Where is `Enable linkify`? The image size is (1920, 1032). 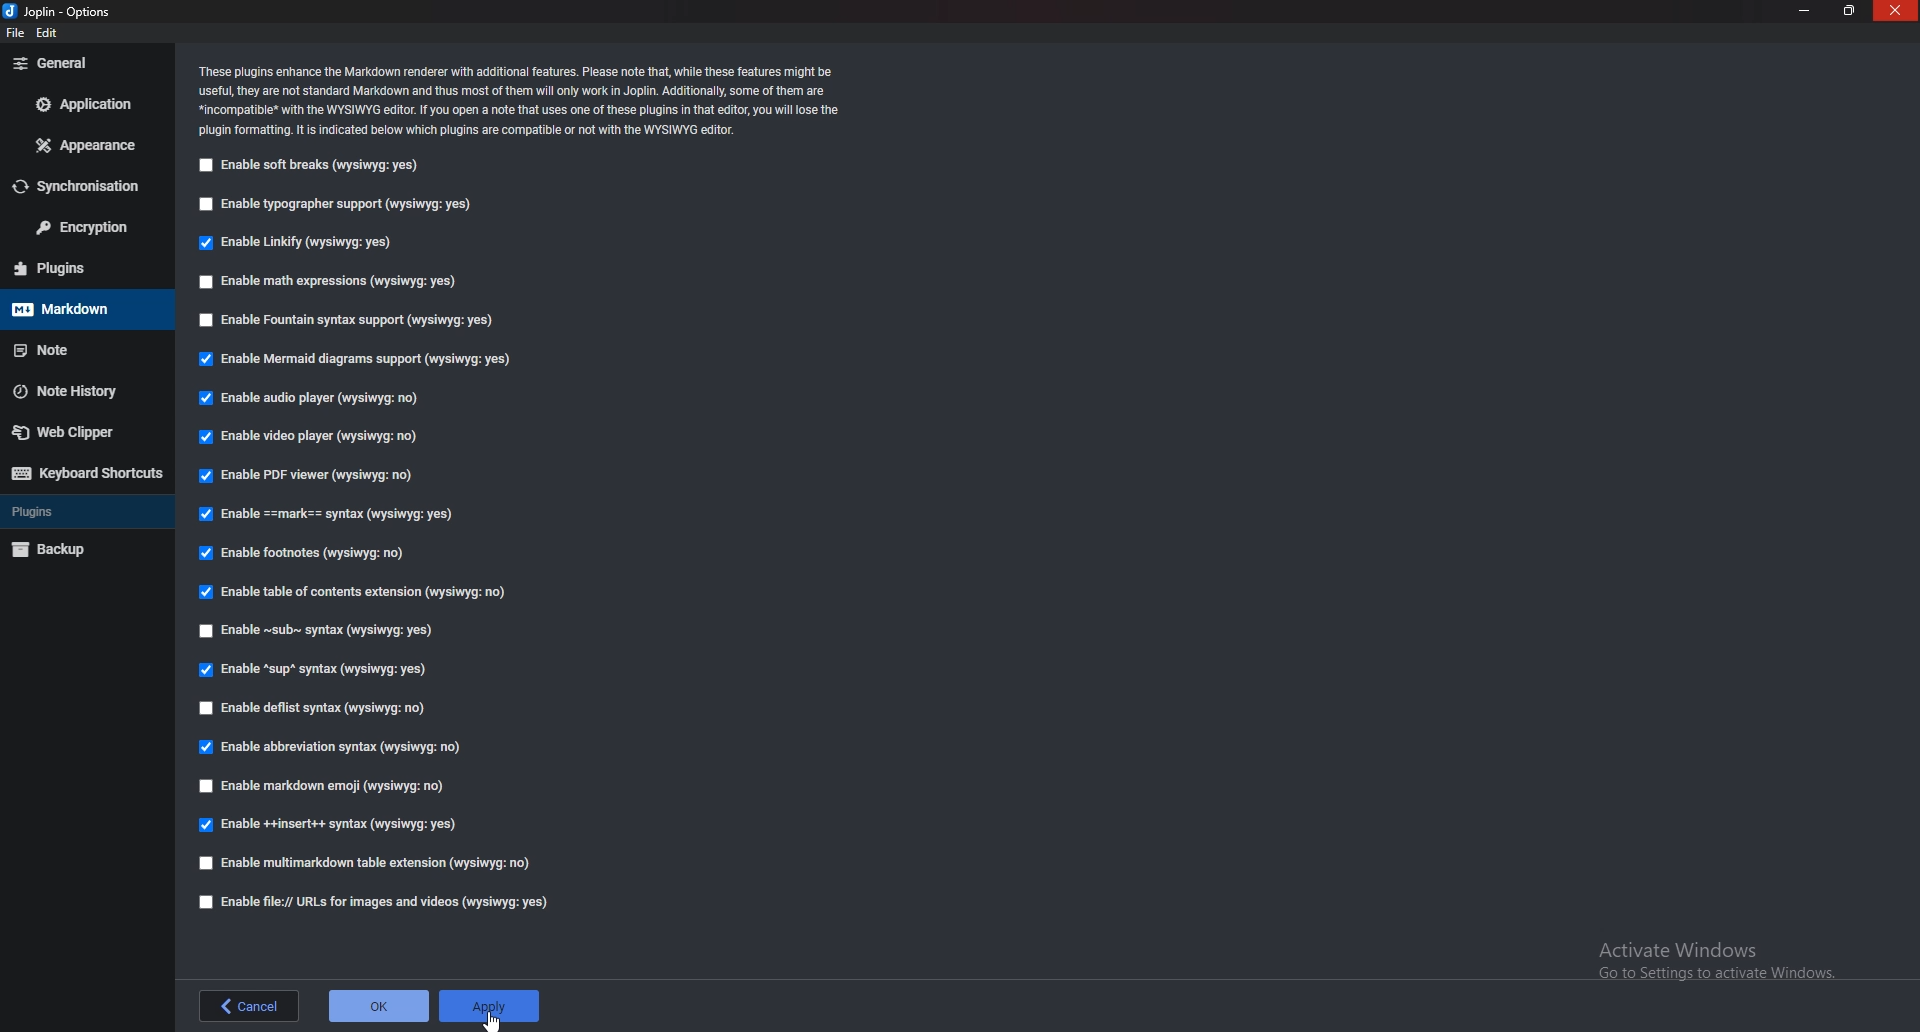
Enable linkify is located at coordinates (300, 241).